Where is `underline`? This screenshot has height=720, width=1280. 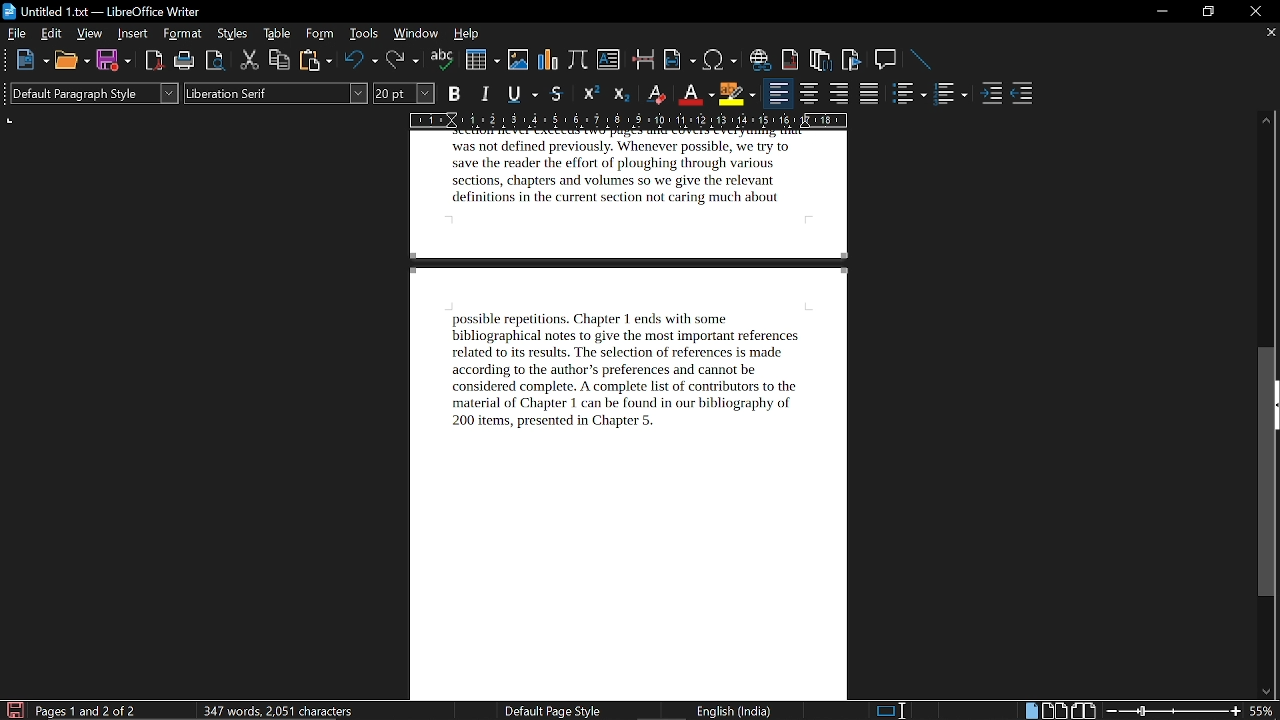
underline is located at coordinates (522, 93).